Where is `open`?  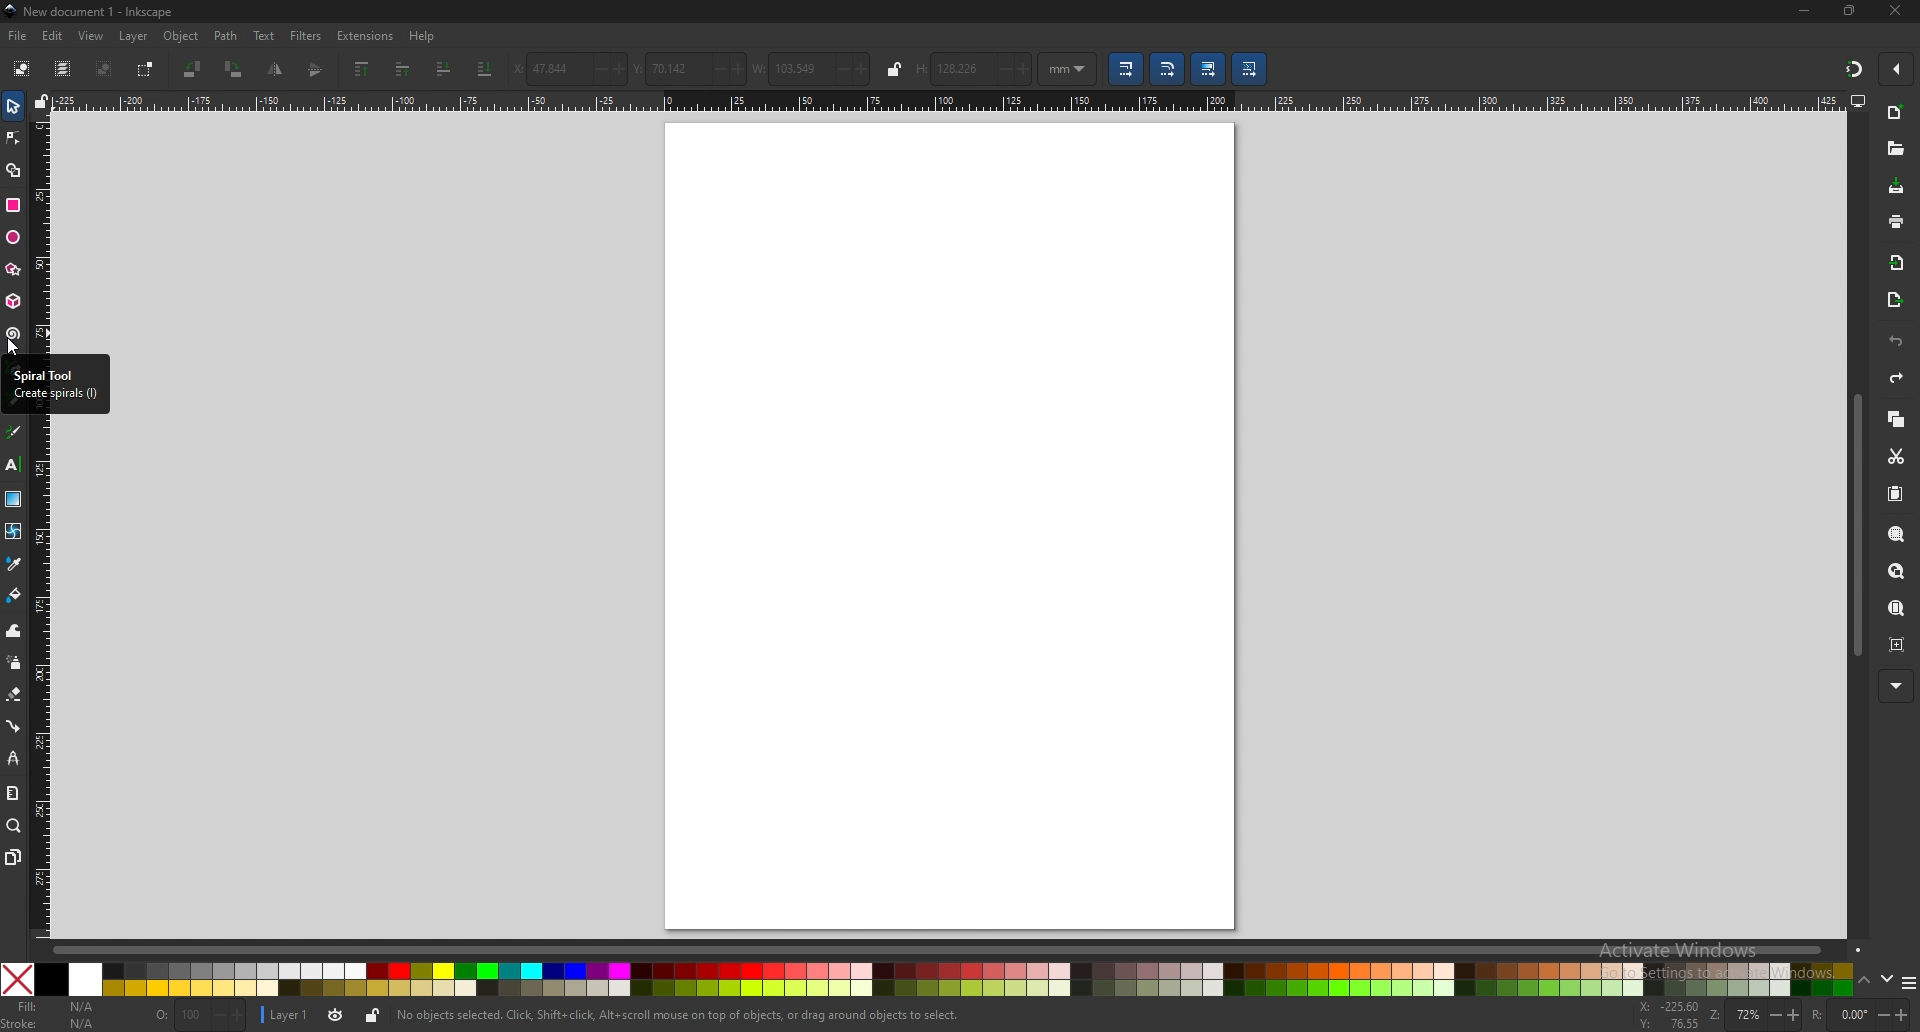 open is located at coordinates (1895, 151).